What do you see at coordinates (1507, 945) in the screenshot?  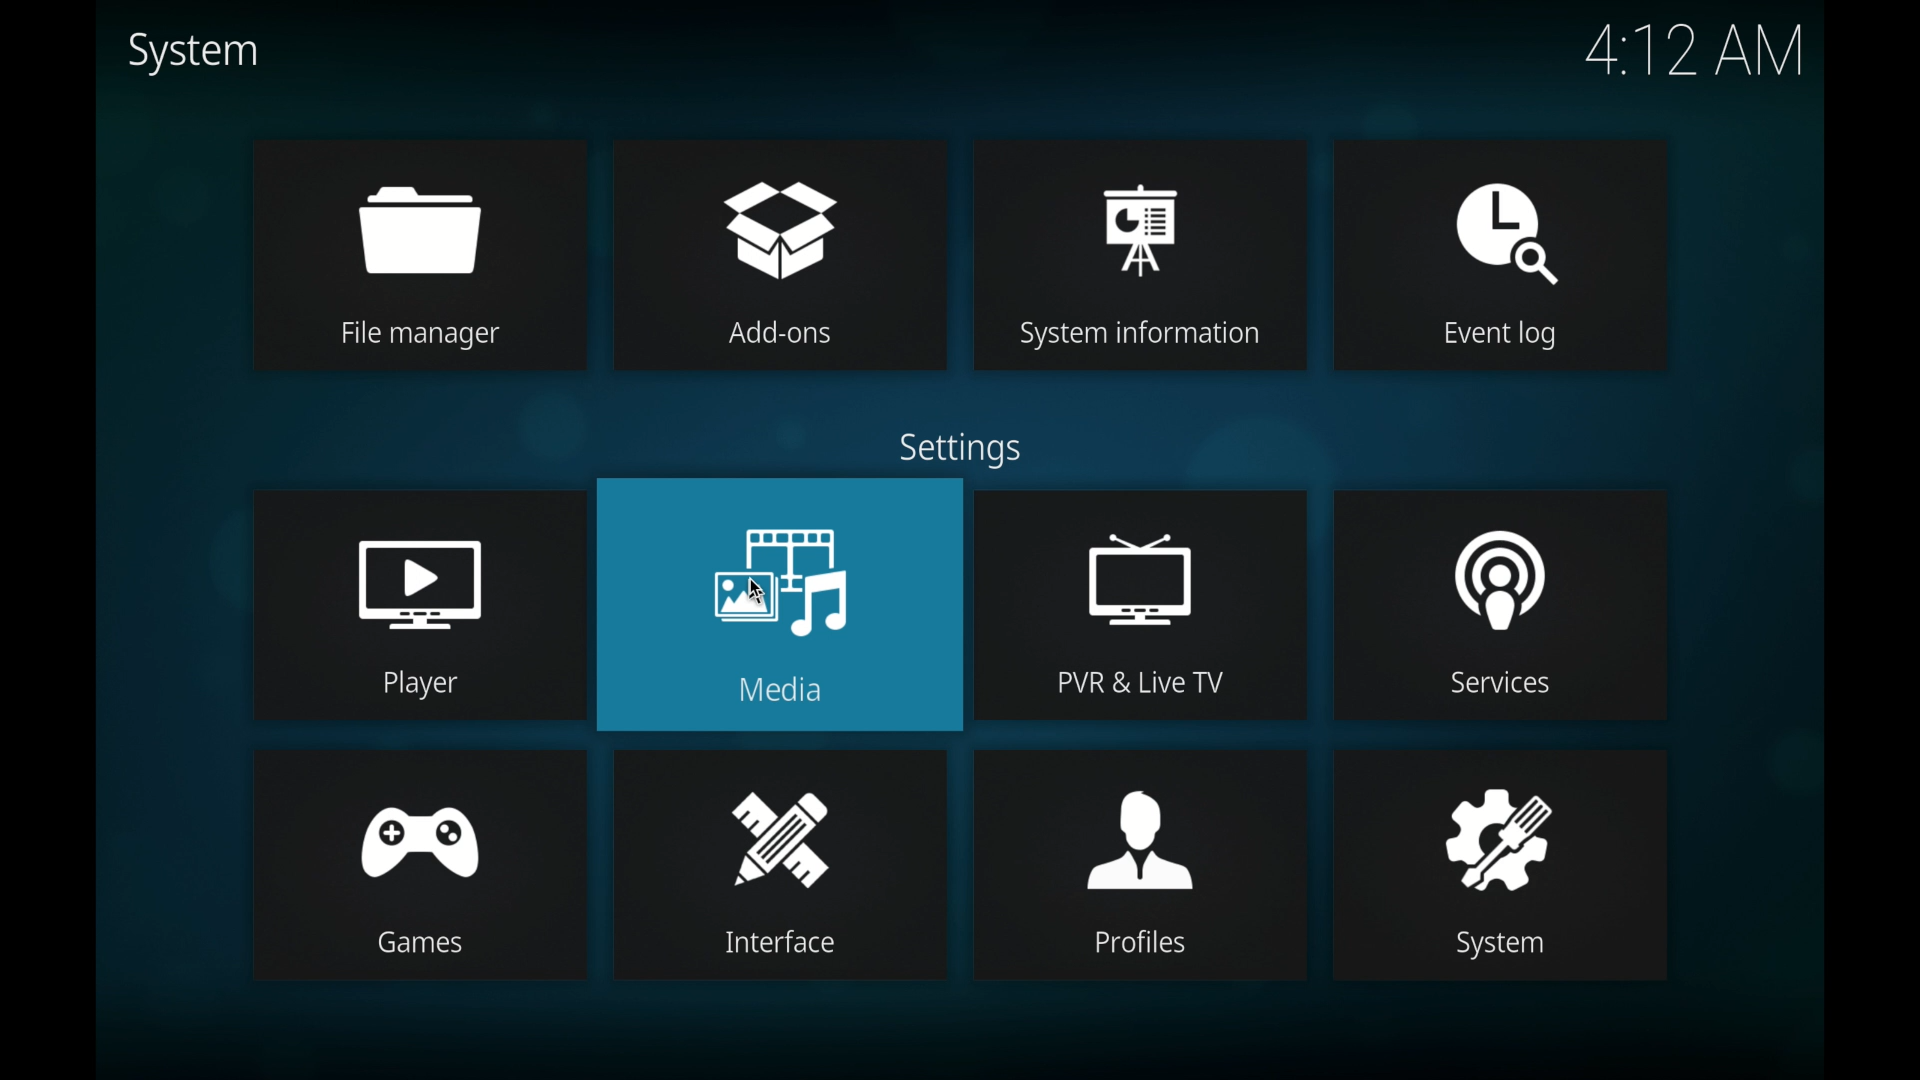 I see `System` at bounding box center [1507, 945].